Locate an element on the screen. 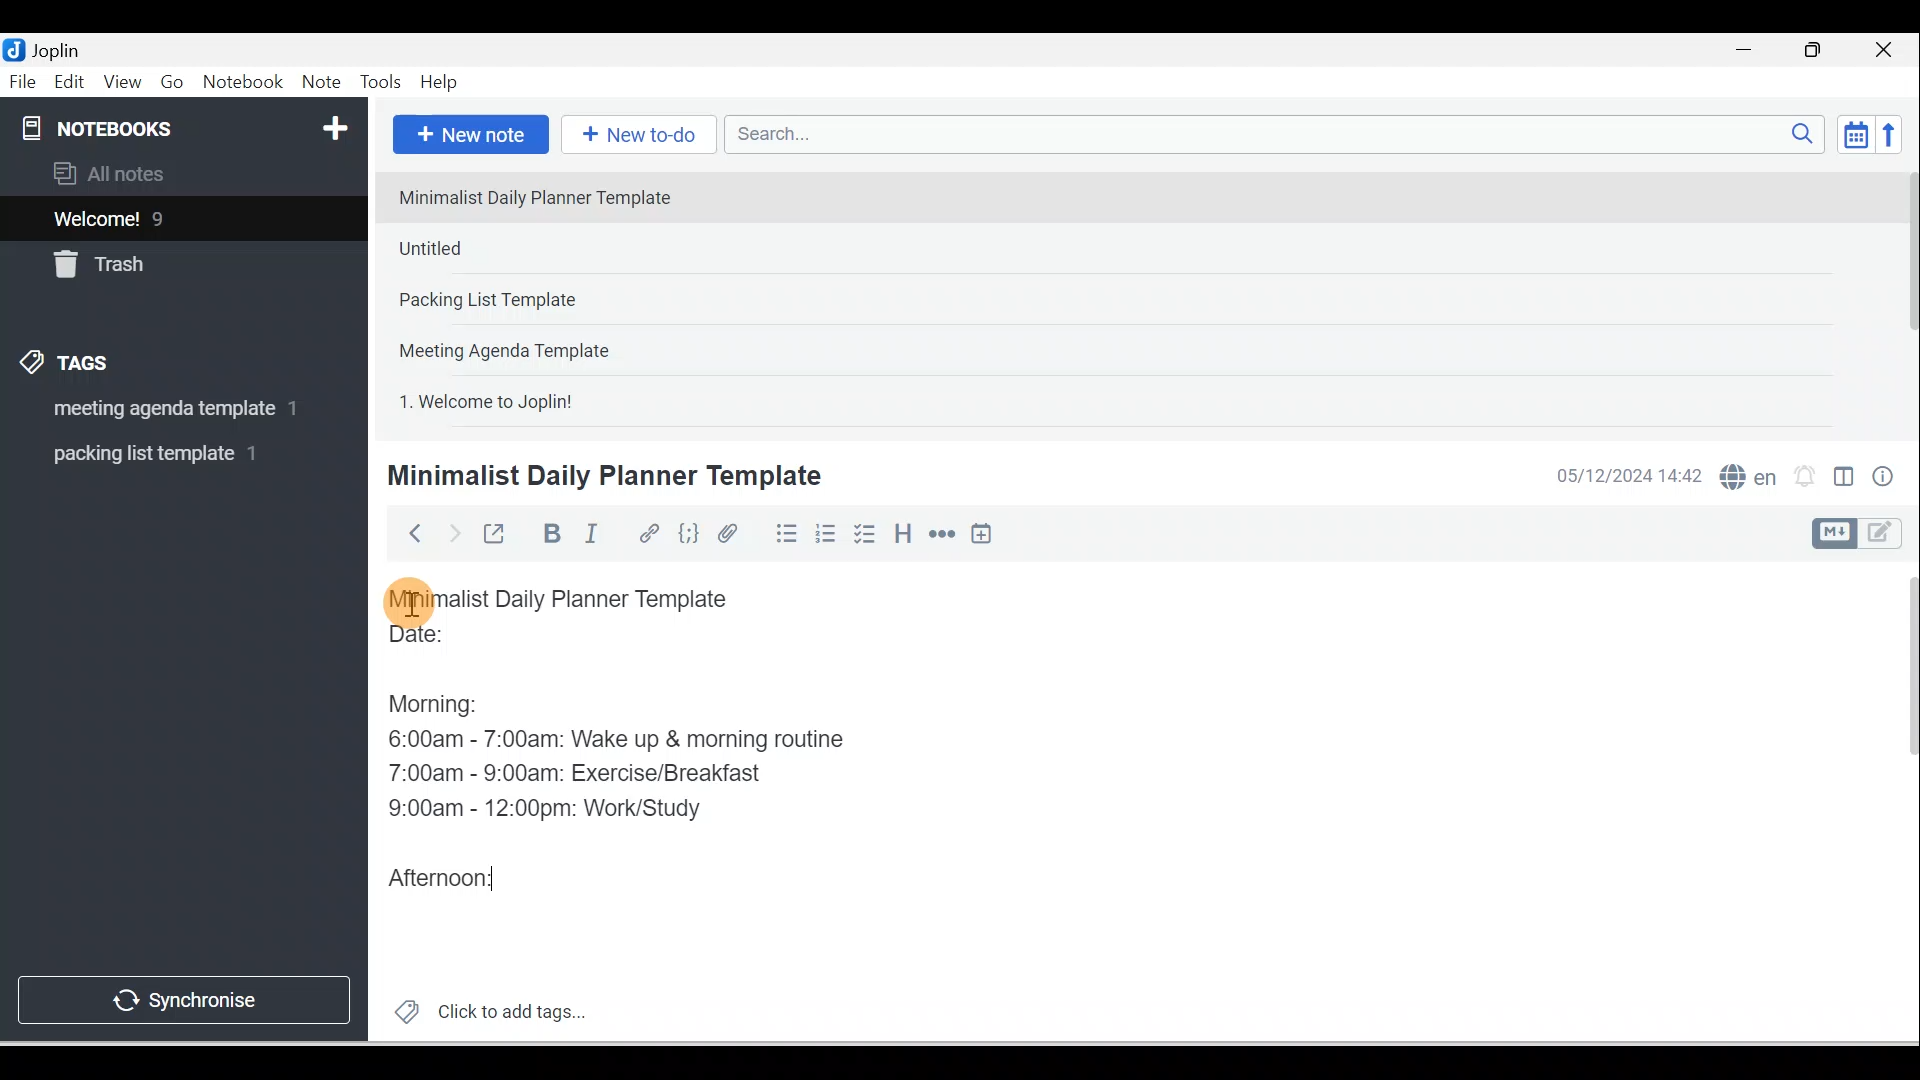 The height and width of the screenshot is (1080, 1920). 9:00am - 12:00pm: Work/Study is located at coordinates (553, 809).